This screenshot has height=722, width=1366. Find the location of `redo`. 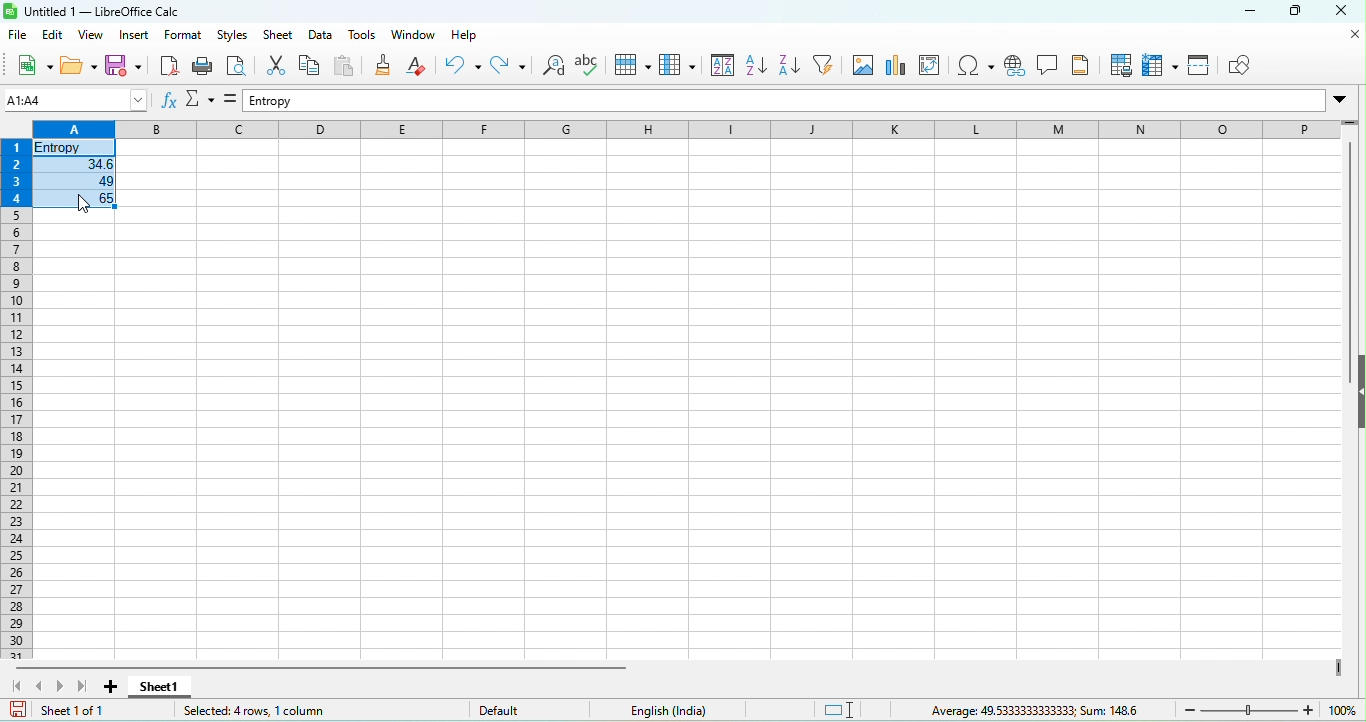

redo is located at coordinates (508, 69).